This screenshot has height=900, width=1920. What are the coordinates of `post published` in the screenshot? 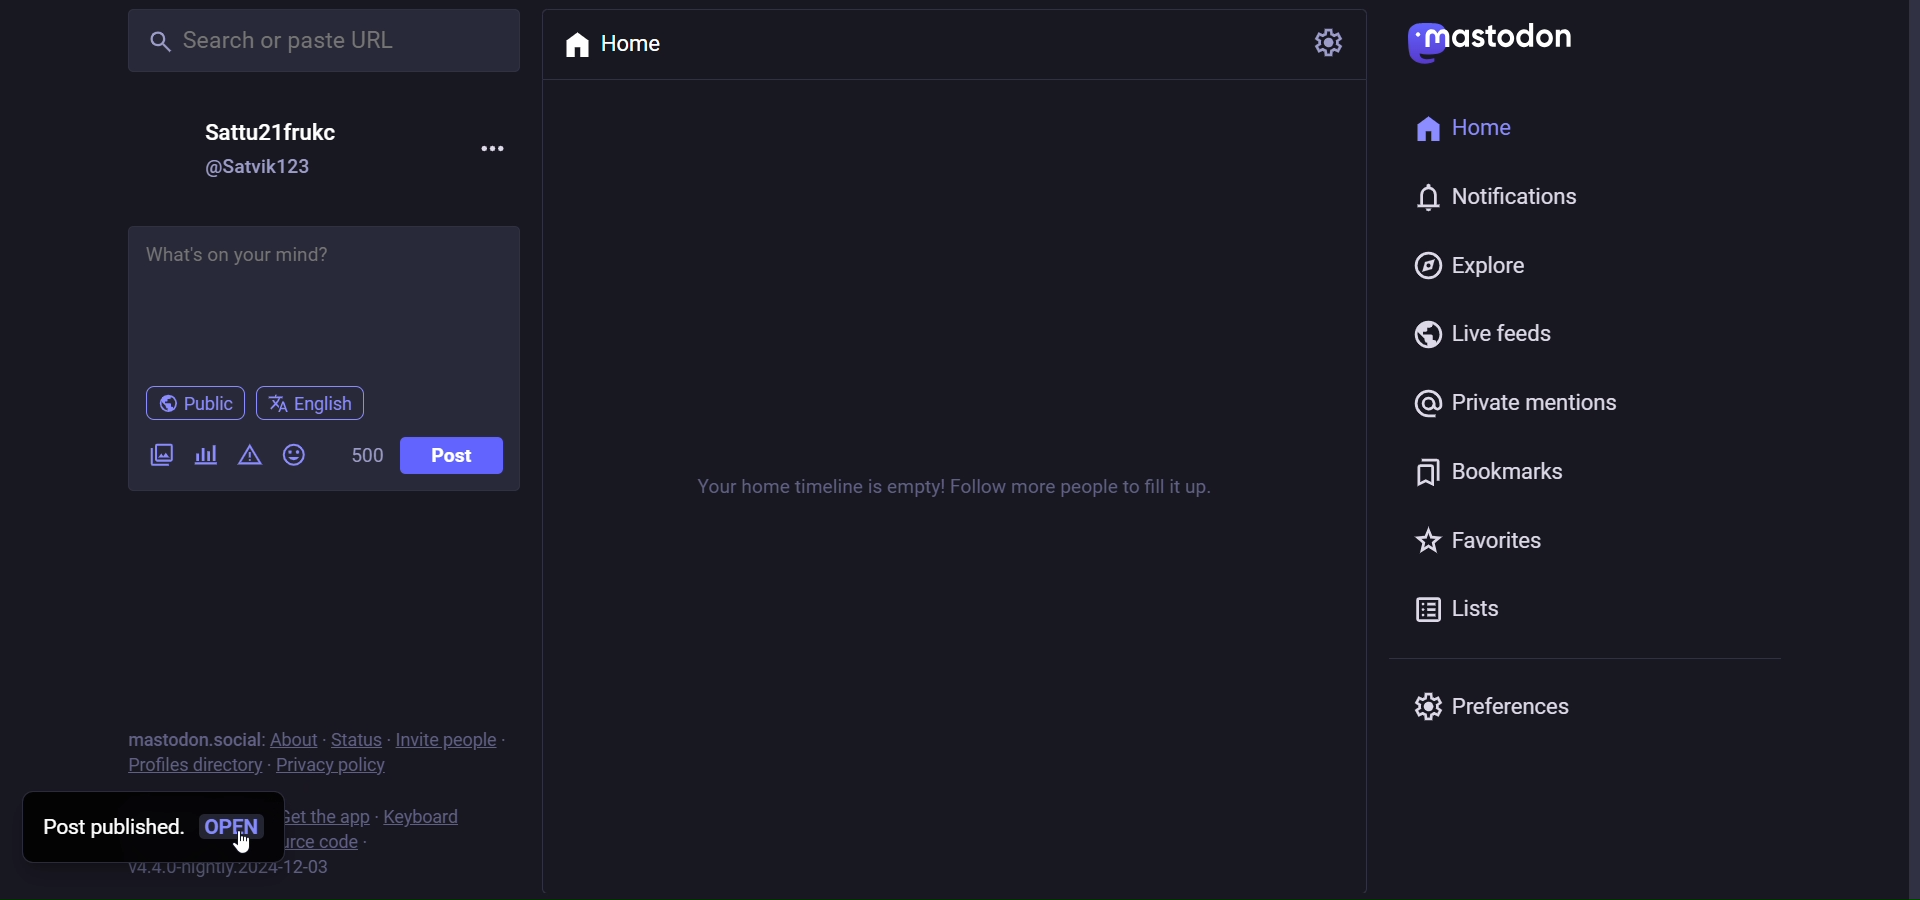 It's located at (109, 828).